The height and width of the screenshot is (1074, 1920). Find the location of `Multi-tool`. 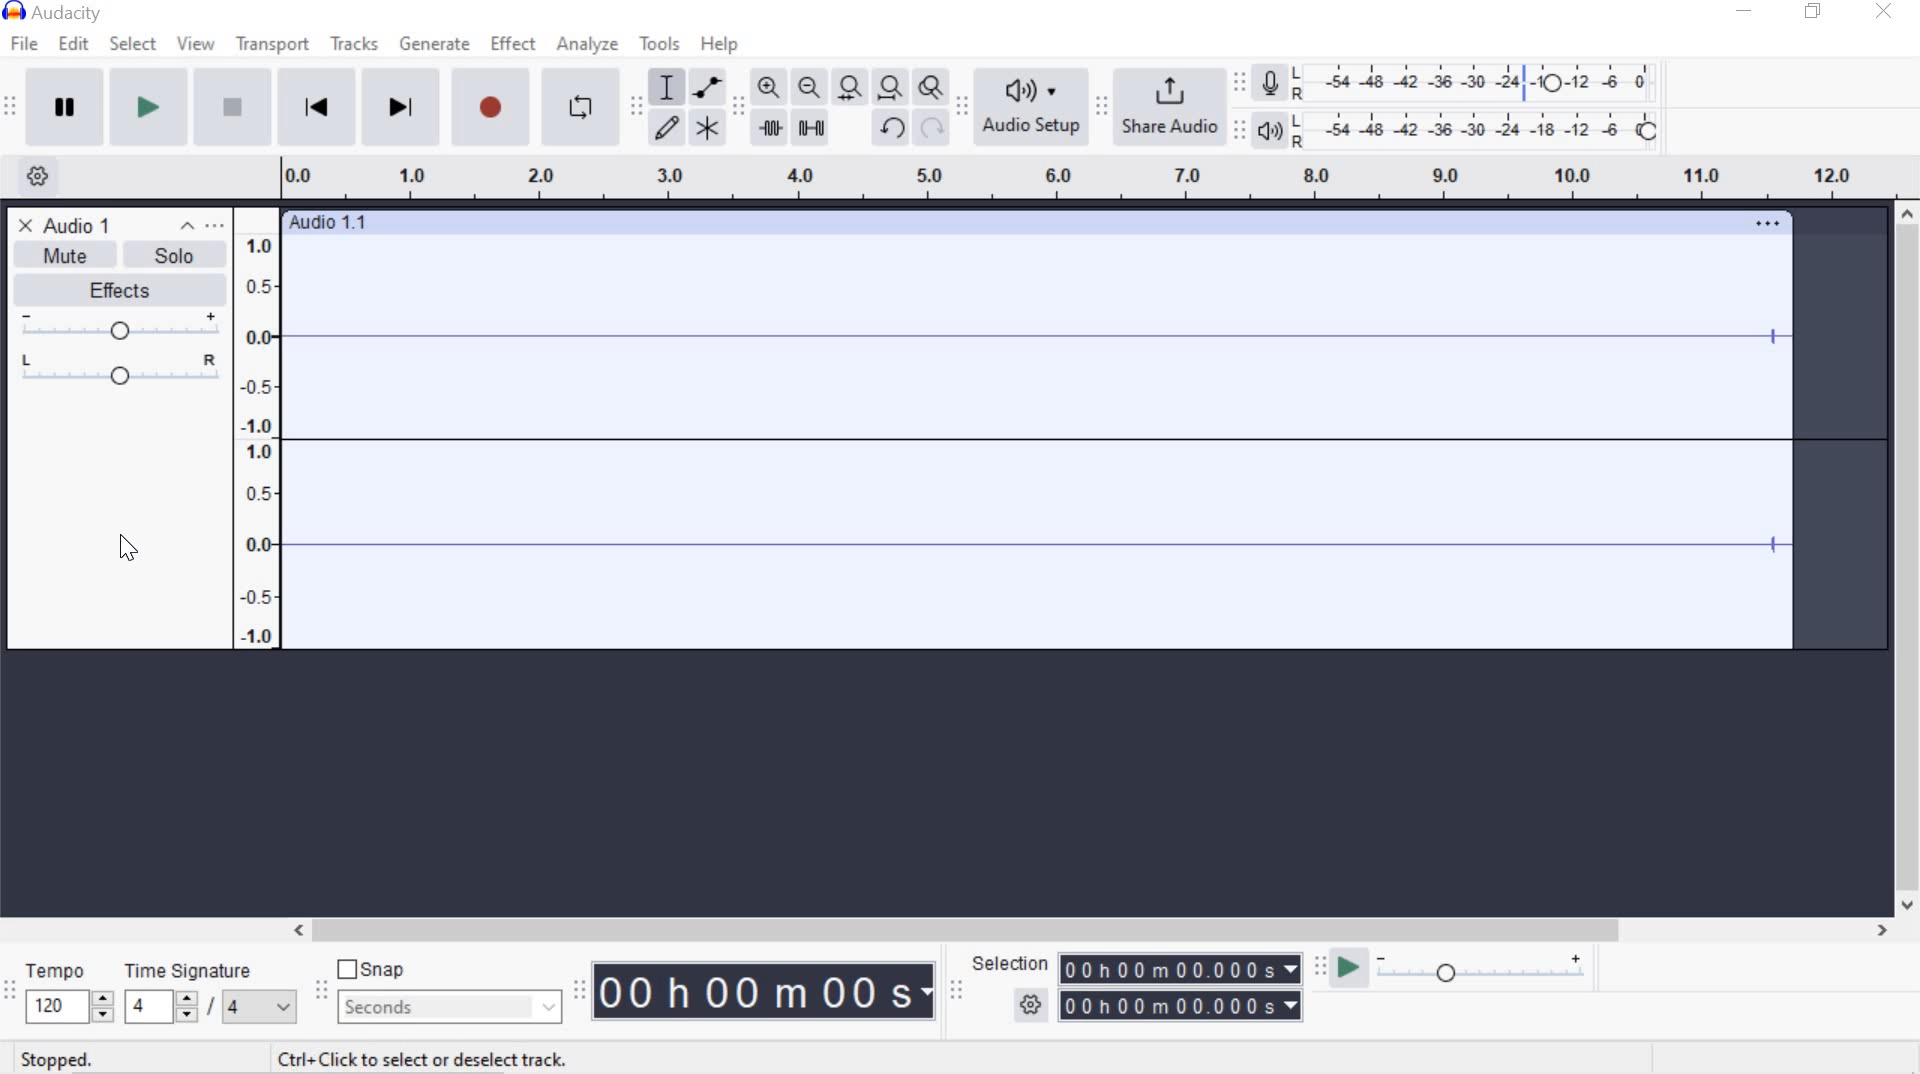

Multi-tool is located at coordinates (708, 127).